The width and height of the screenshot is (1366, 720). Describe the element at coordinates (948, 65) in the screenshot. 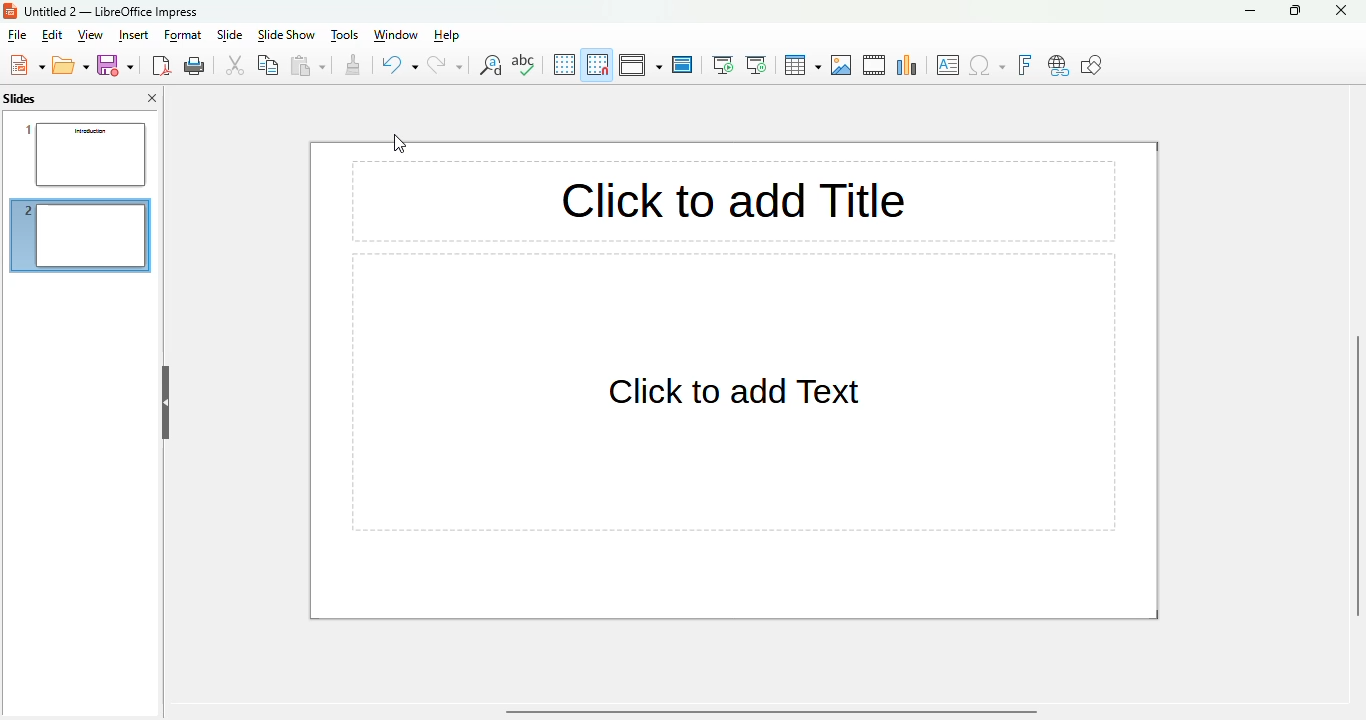

I see `insert textbox` at that location.